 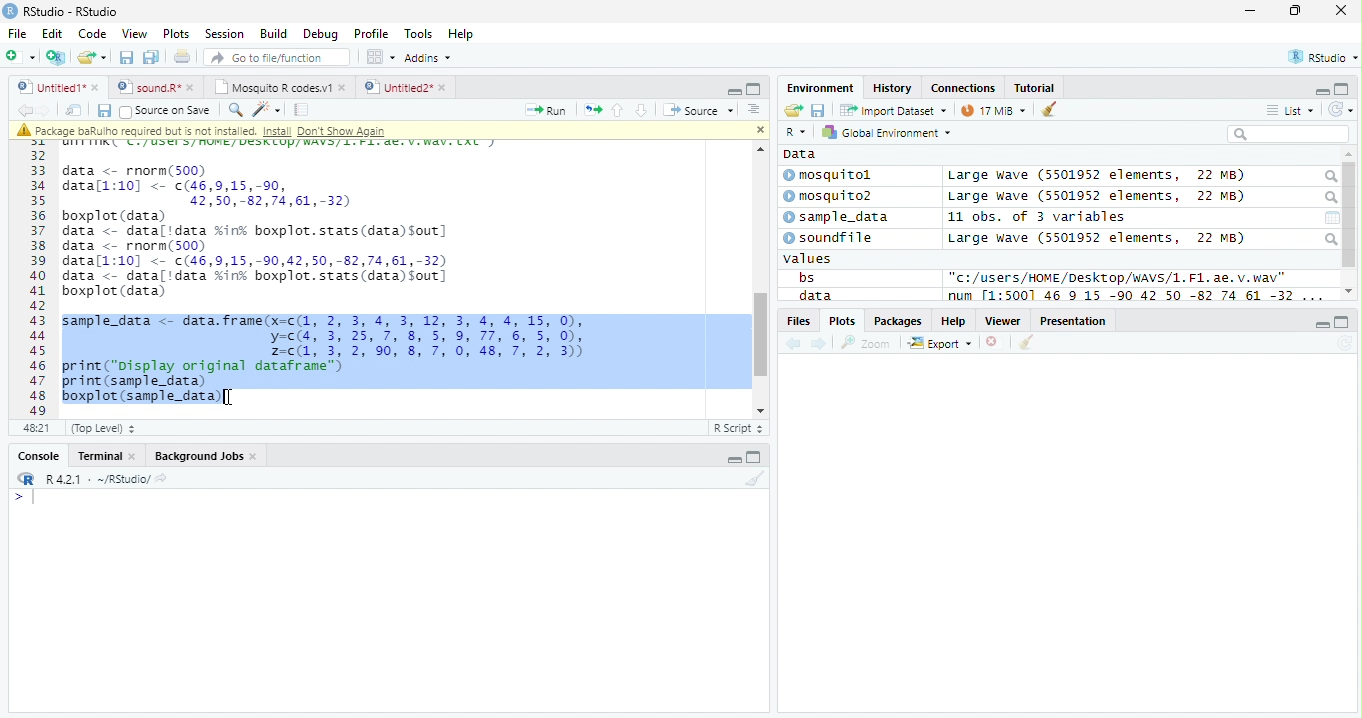 I want to click on Save all the open documents, so click(x=151, y=58).